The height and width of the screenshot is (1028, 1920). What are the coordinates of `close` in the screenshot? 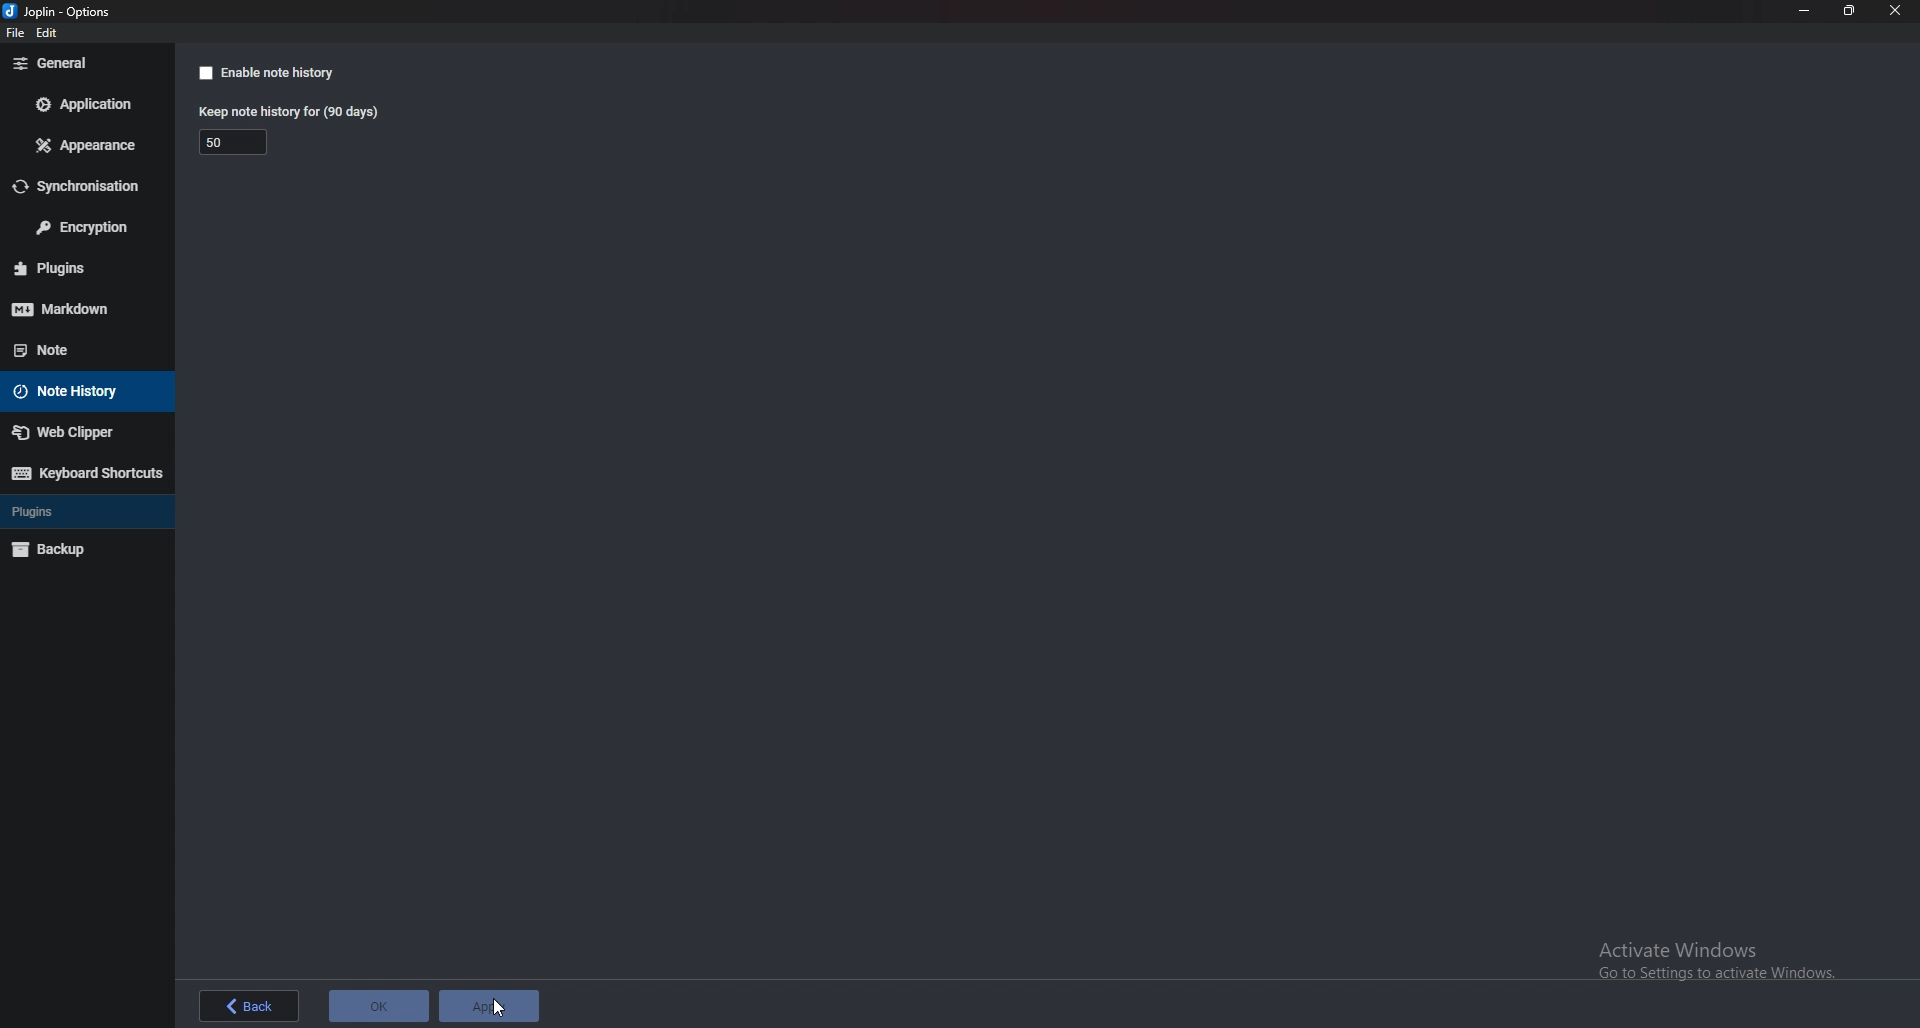 It's located at (1898, 11).